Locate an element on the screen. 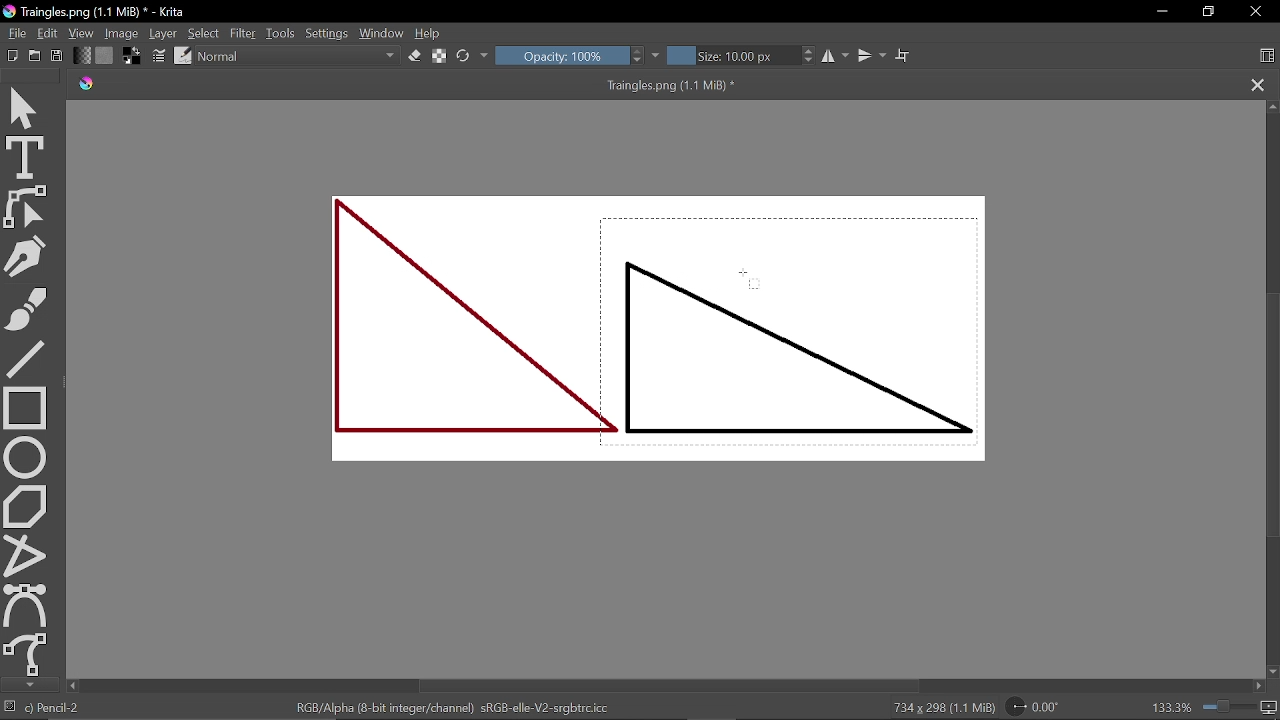 The width and height of the screenshot is (1280, 720). Freehand path tool is located at coordinates (27, 653).